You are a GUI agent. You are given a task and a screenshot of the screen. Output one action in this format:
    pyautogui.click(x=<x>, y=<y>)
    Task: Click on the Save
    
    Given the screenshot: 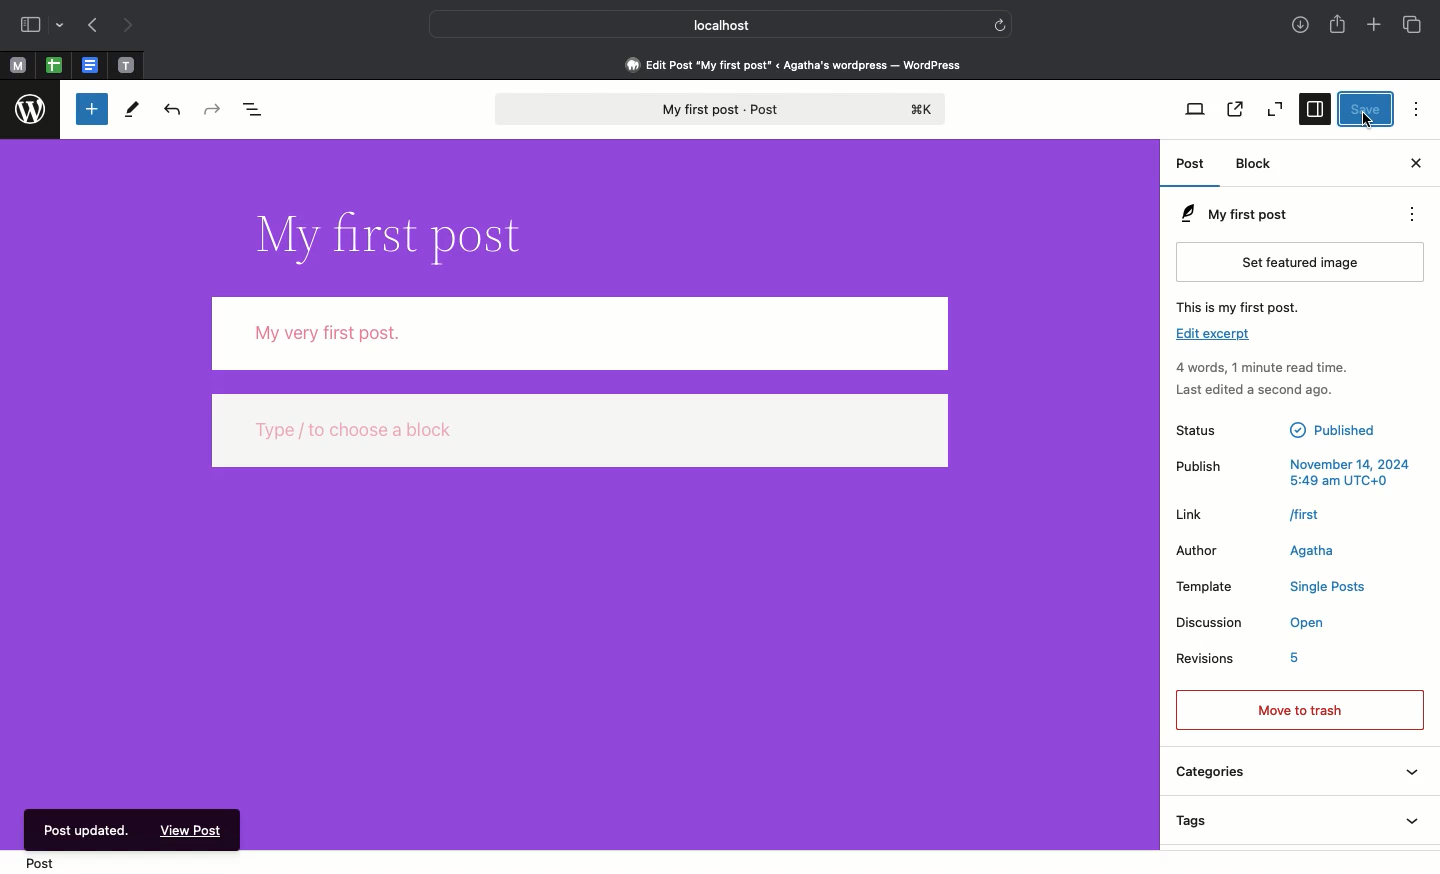 What is the action you would take?
    pyautogui.click(x=1367, y=109)
    